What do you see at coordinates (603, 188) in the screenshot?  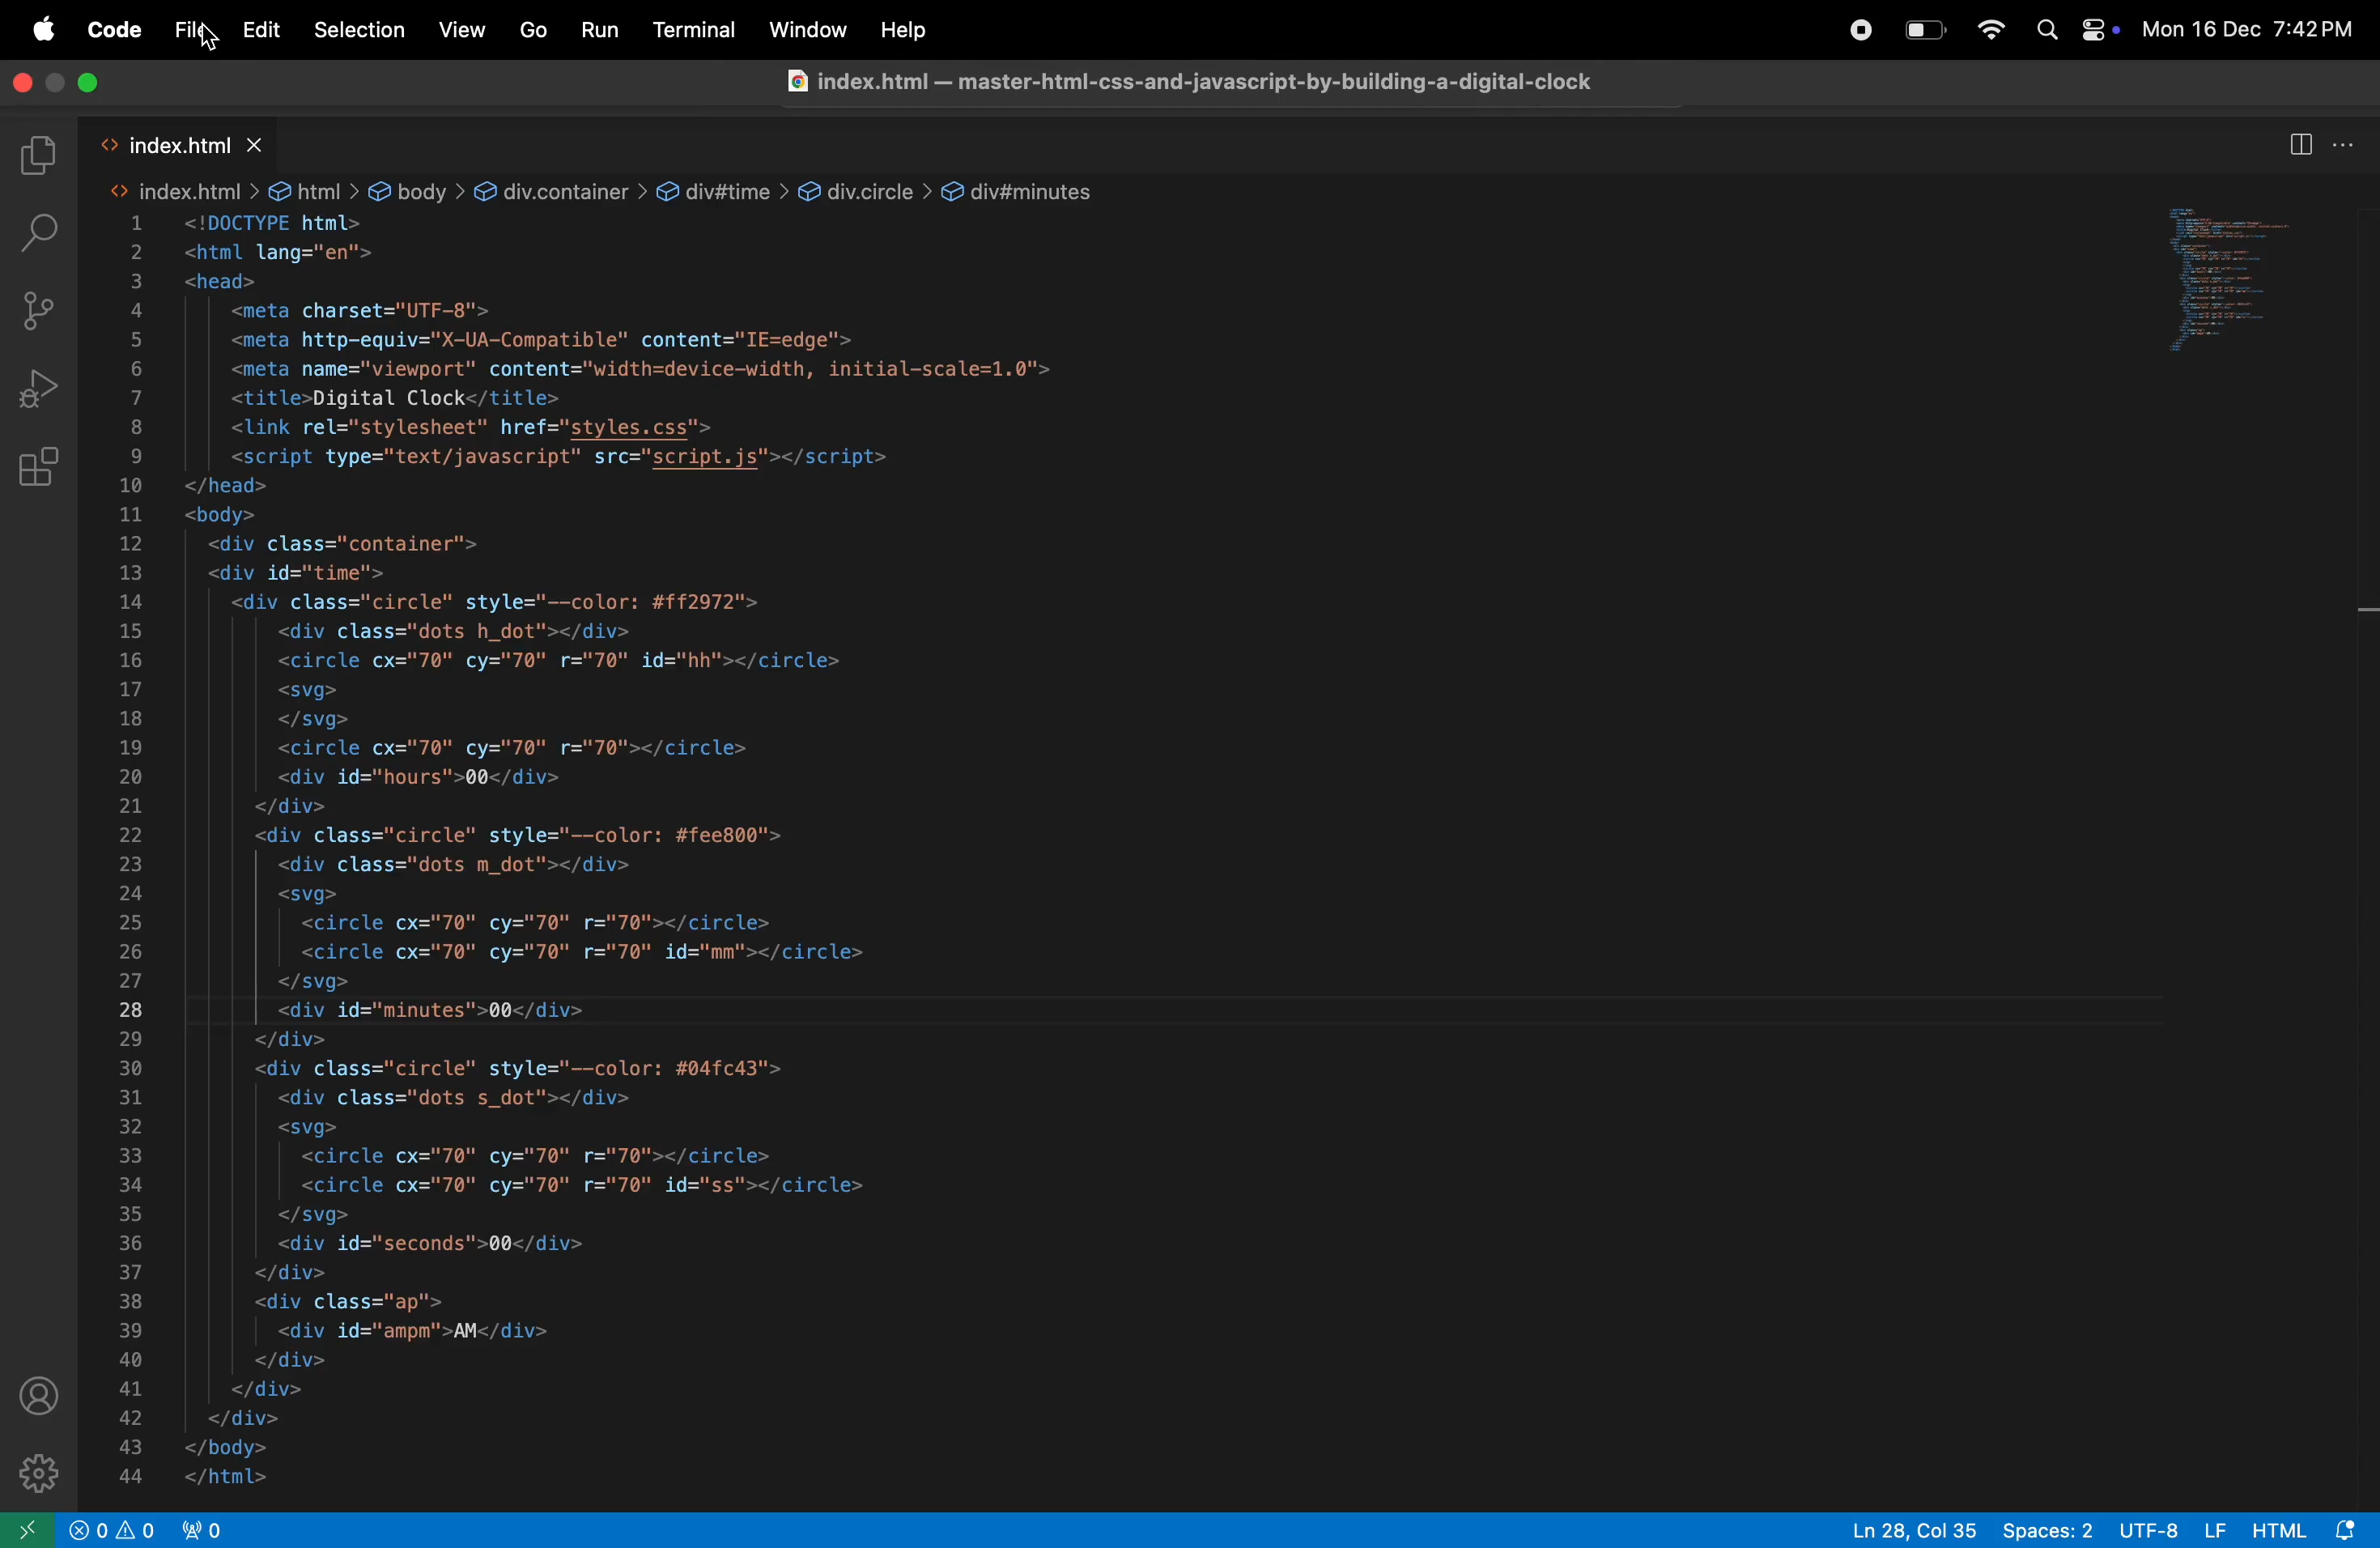 I see `index.html > @ html > @ body > & div.container > @ div#time > @ div.circle > @ div#minutes` at bounding box center [603, 188].